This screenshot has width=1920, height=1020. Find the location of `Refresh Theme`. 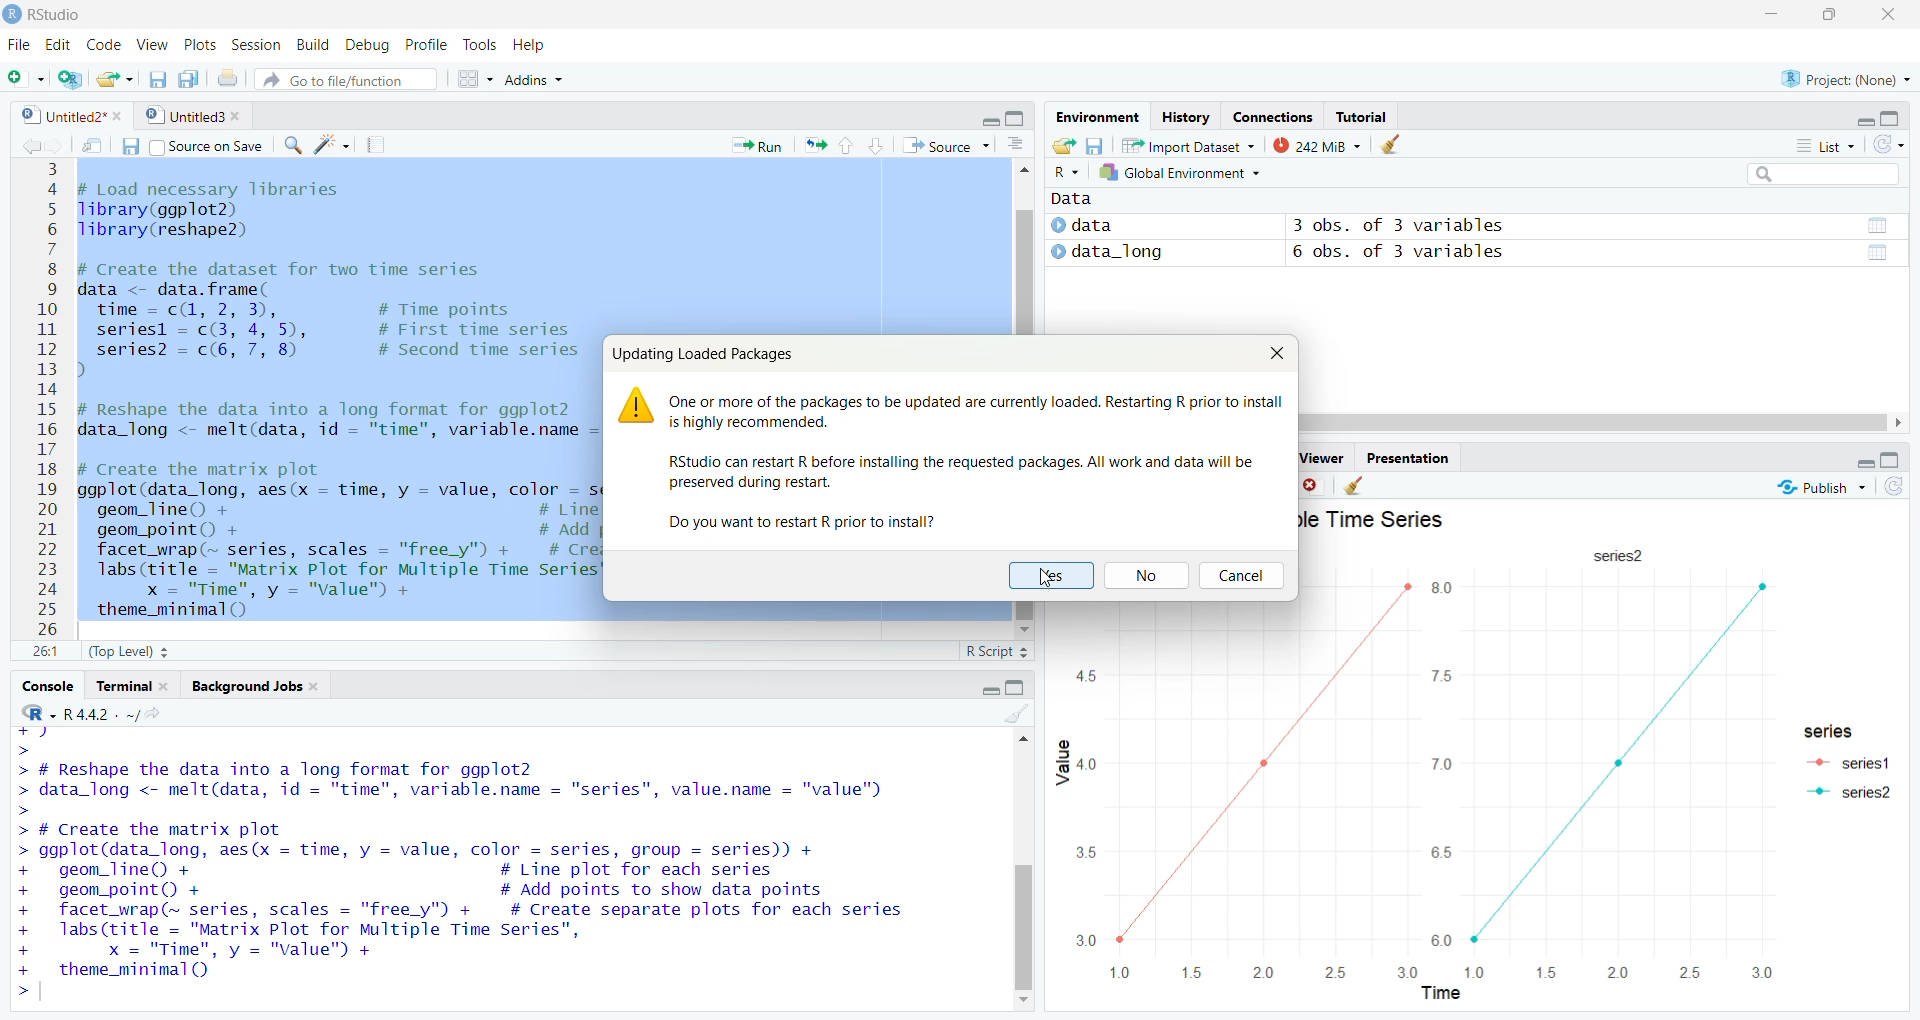

Refresh Theme is located at coordinates (1892, 486).